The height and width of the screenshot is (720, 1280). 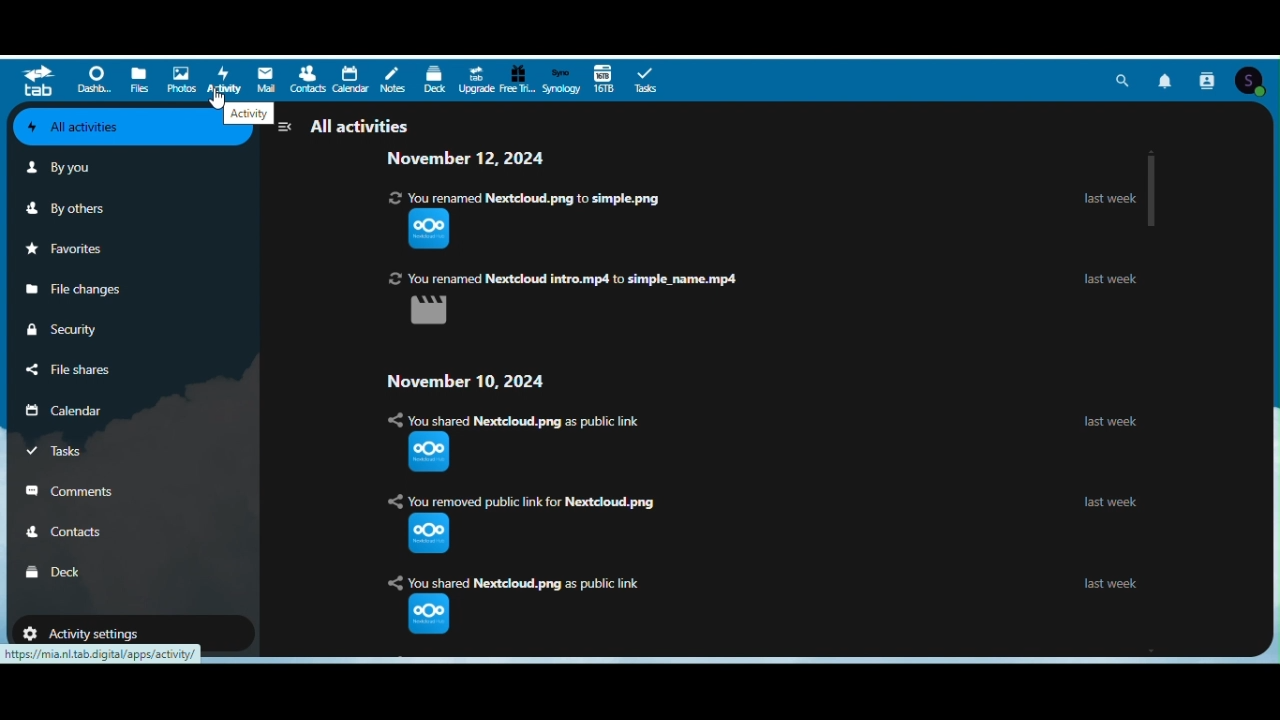 What do you see at coordinates (476, 81) in the screenshot?
I see `Upgrade` at bounding box center [476, 81].